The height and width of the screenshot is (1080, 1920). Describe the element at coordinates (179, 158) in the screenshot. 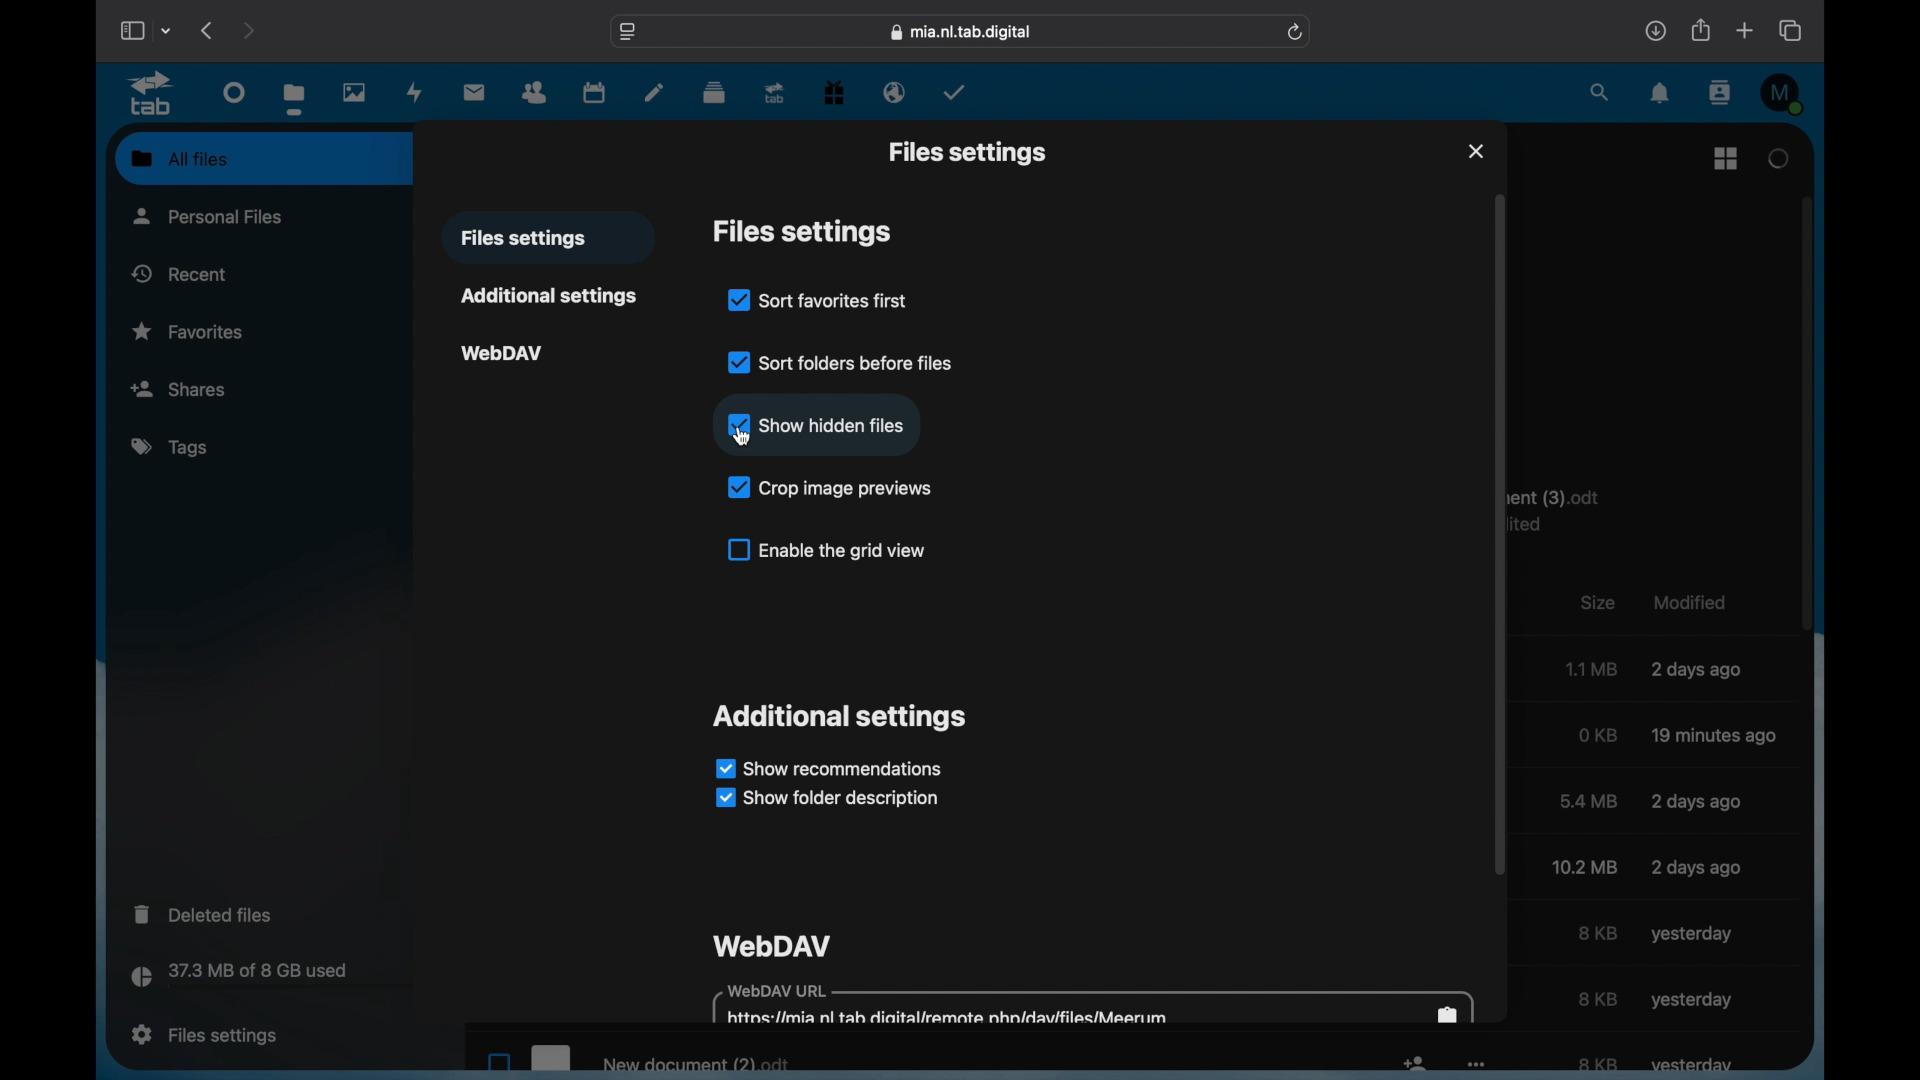

I see `all files` at that location.